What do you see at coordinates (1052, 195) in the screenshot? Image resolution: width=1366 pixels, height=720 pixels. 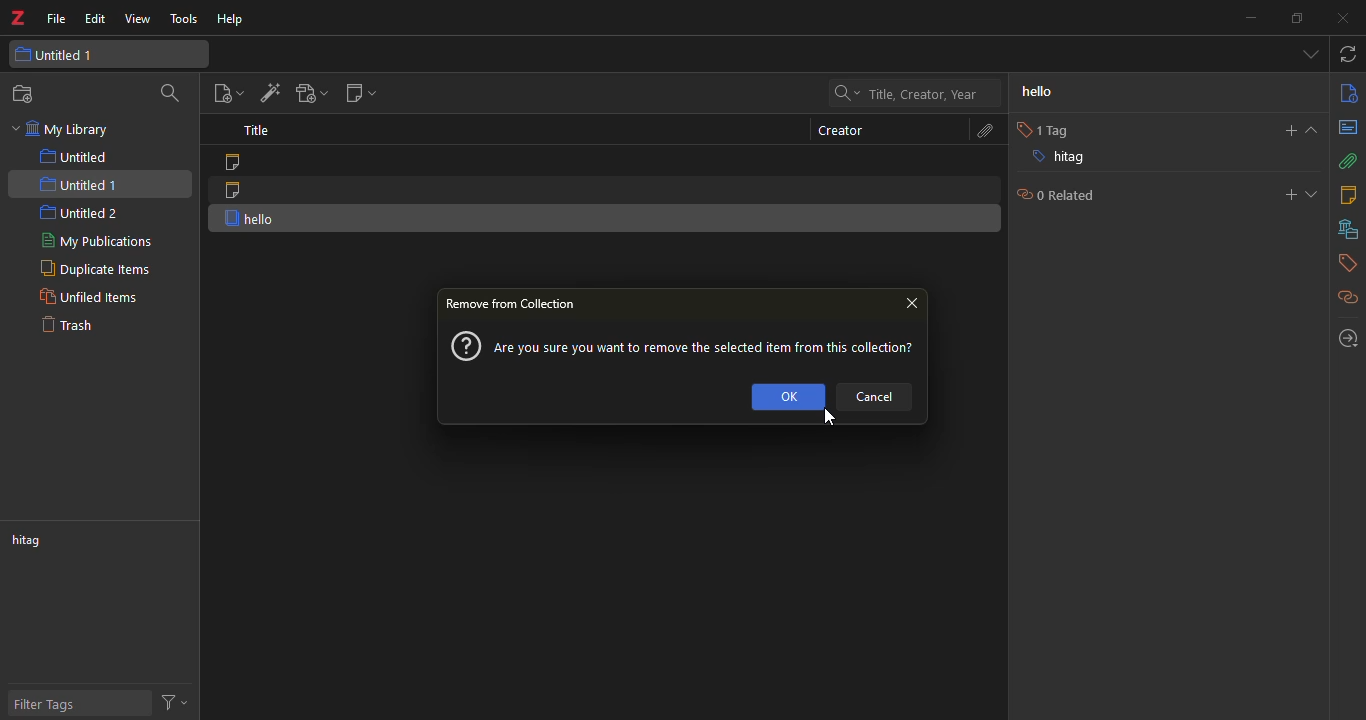 I see `0 related` at bounding box center [1052, 195].